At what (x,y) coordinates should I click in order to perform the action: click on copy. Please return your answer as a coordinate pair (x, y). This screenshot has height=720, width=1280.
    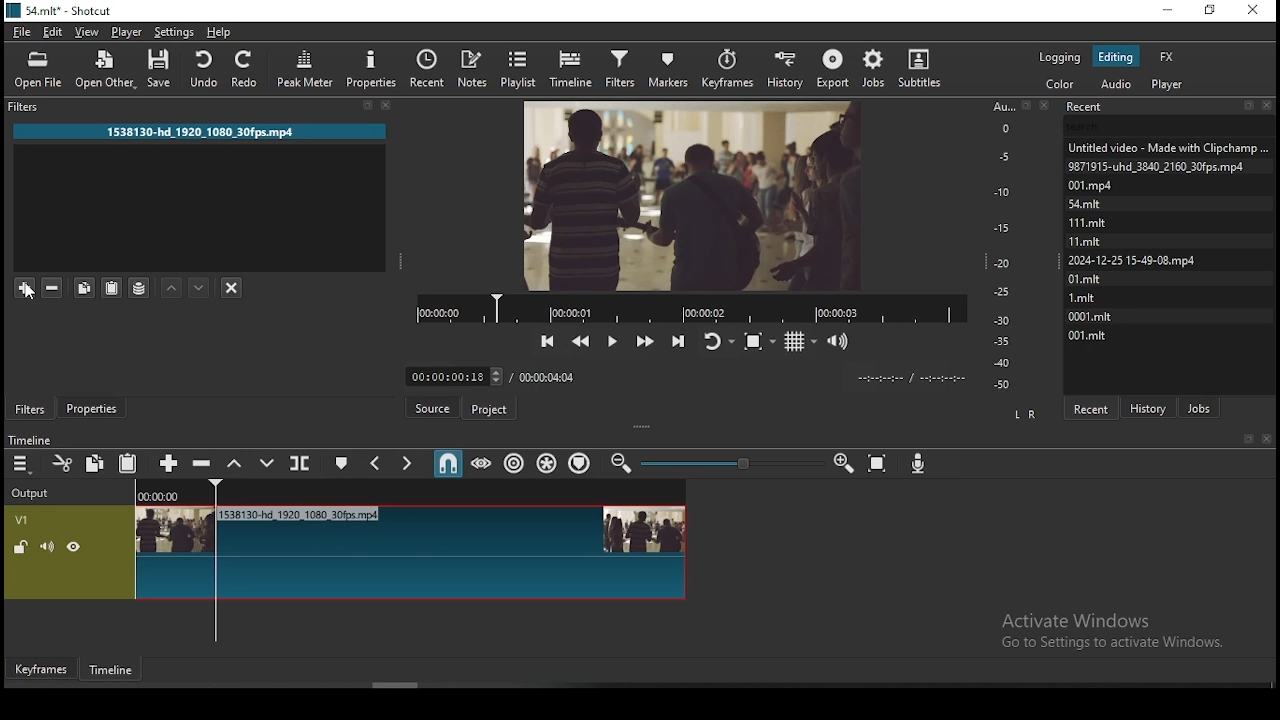
    Looking at the image, I should click on (96, 464).